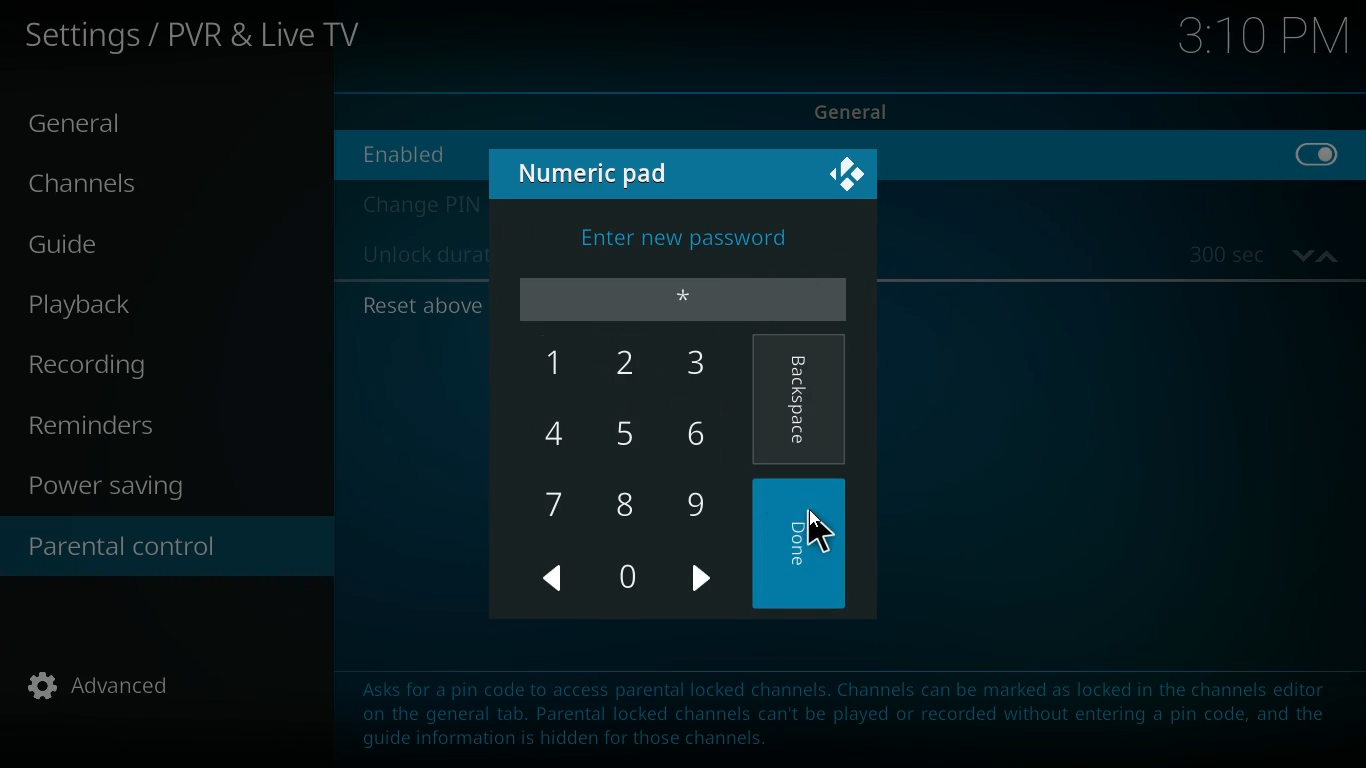 Image resolution: width=1366 pixels, height=768 pixels. What do you see at coordinates (801, 402) in the screenshot?
I see `backspace` at bounding box center [801, 402].